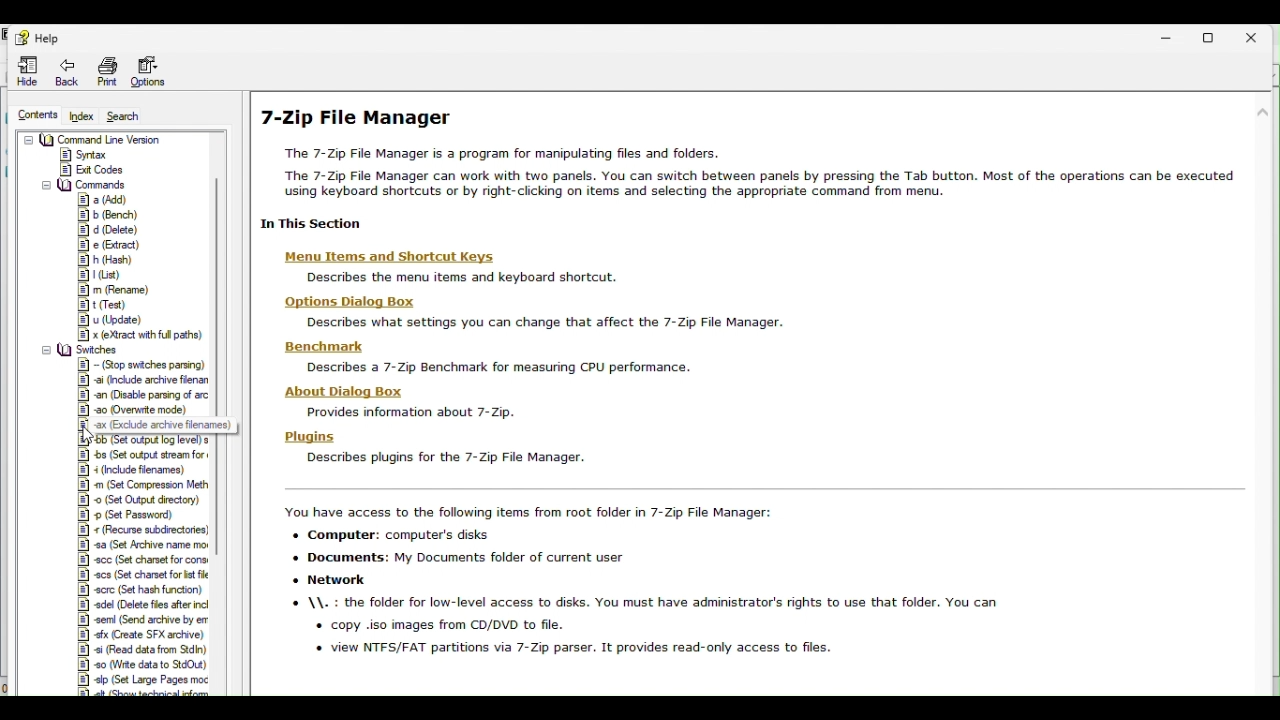 Image resolution: width=1280 pixels, height=720 pixels. Describe the element at coordinates (346, 392) in the screenshot. I see `About Dialog Box` at that location.